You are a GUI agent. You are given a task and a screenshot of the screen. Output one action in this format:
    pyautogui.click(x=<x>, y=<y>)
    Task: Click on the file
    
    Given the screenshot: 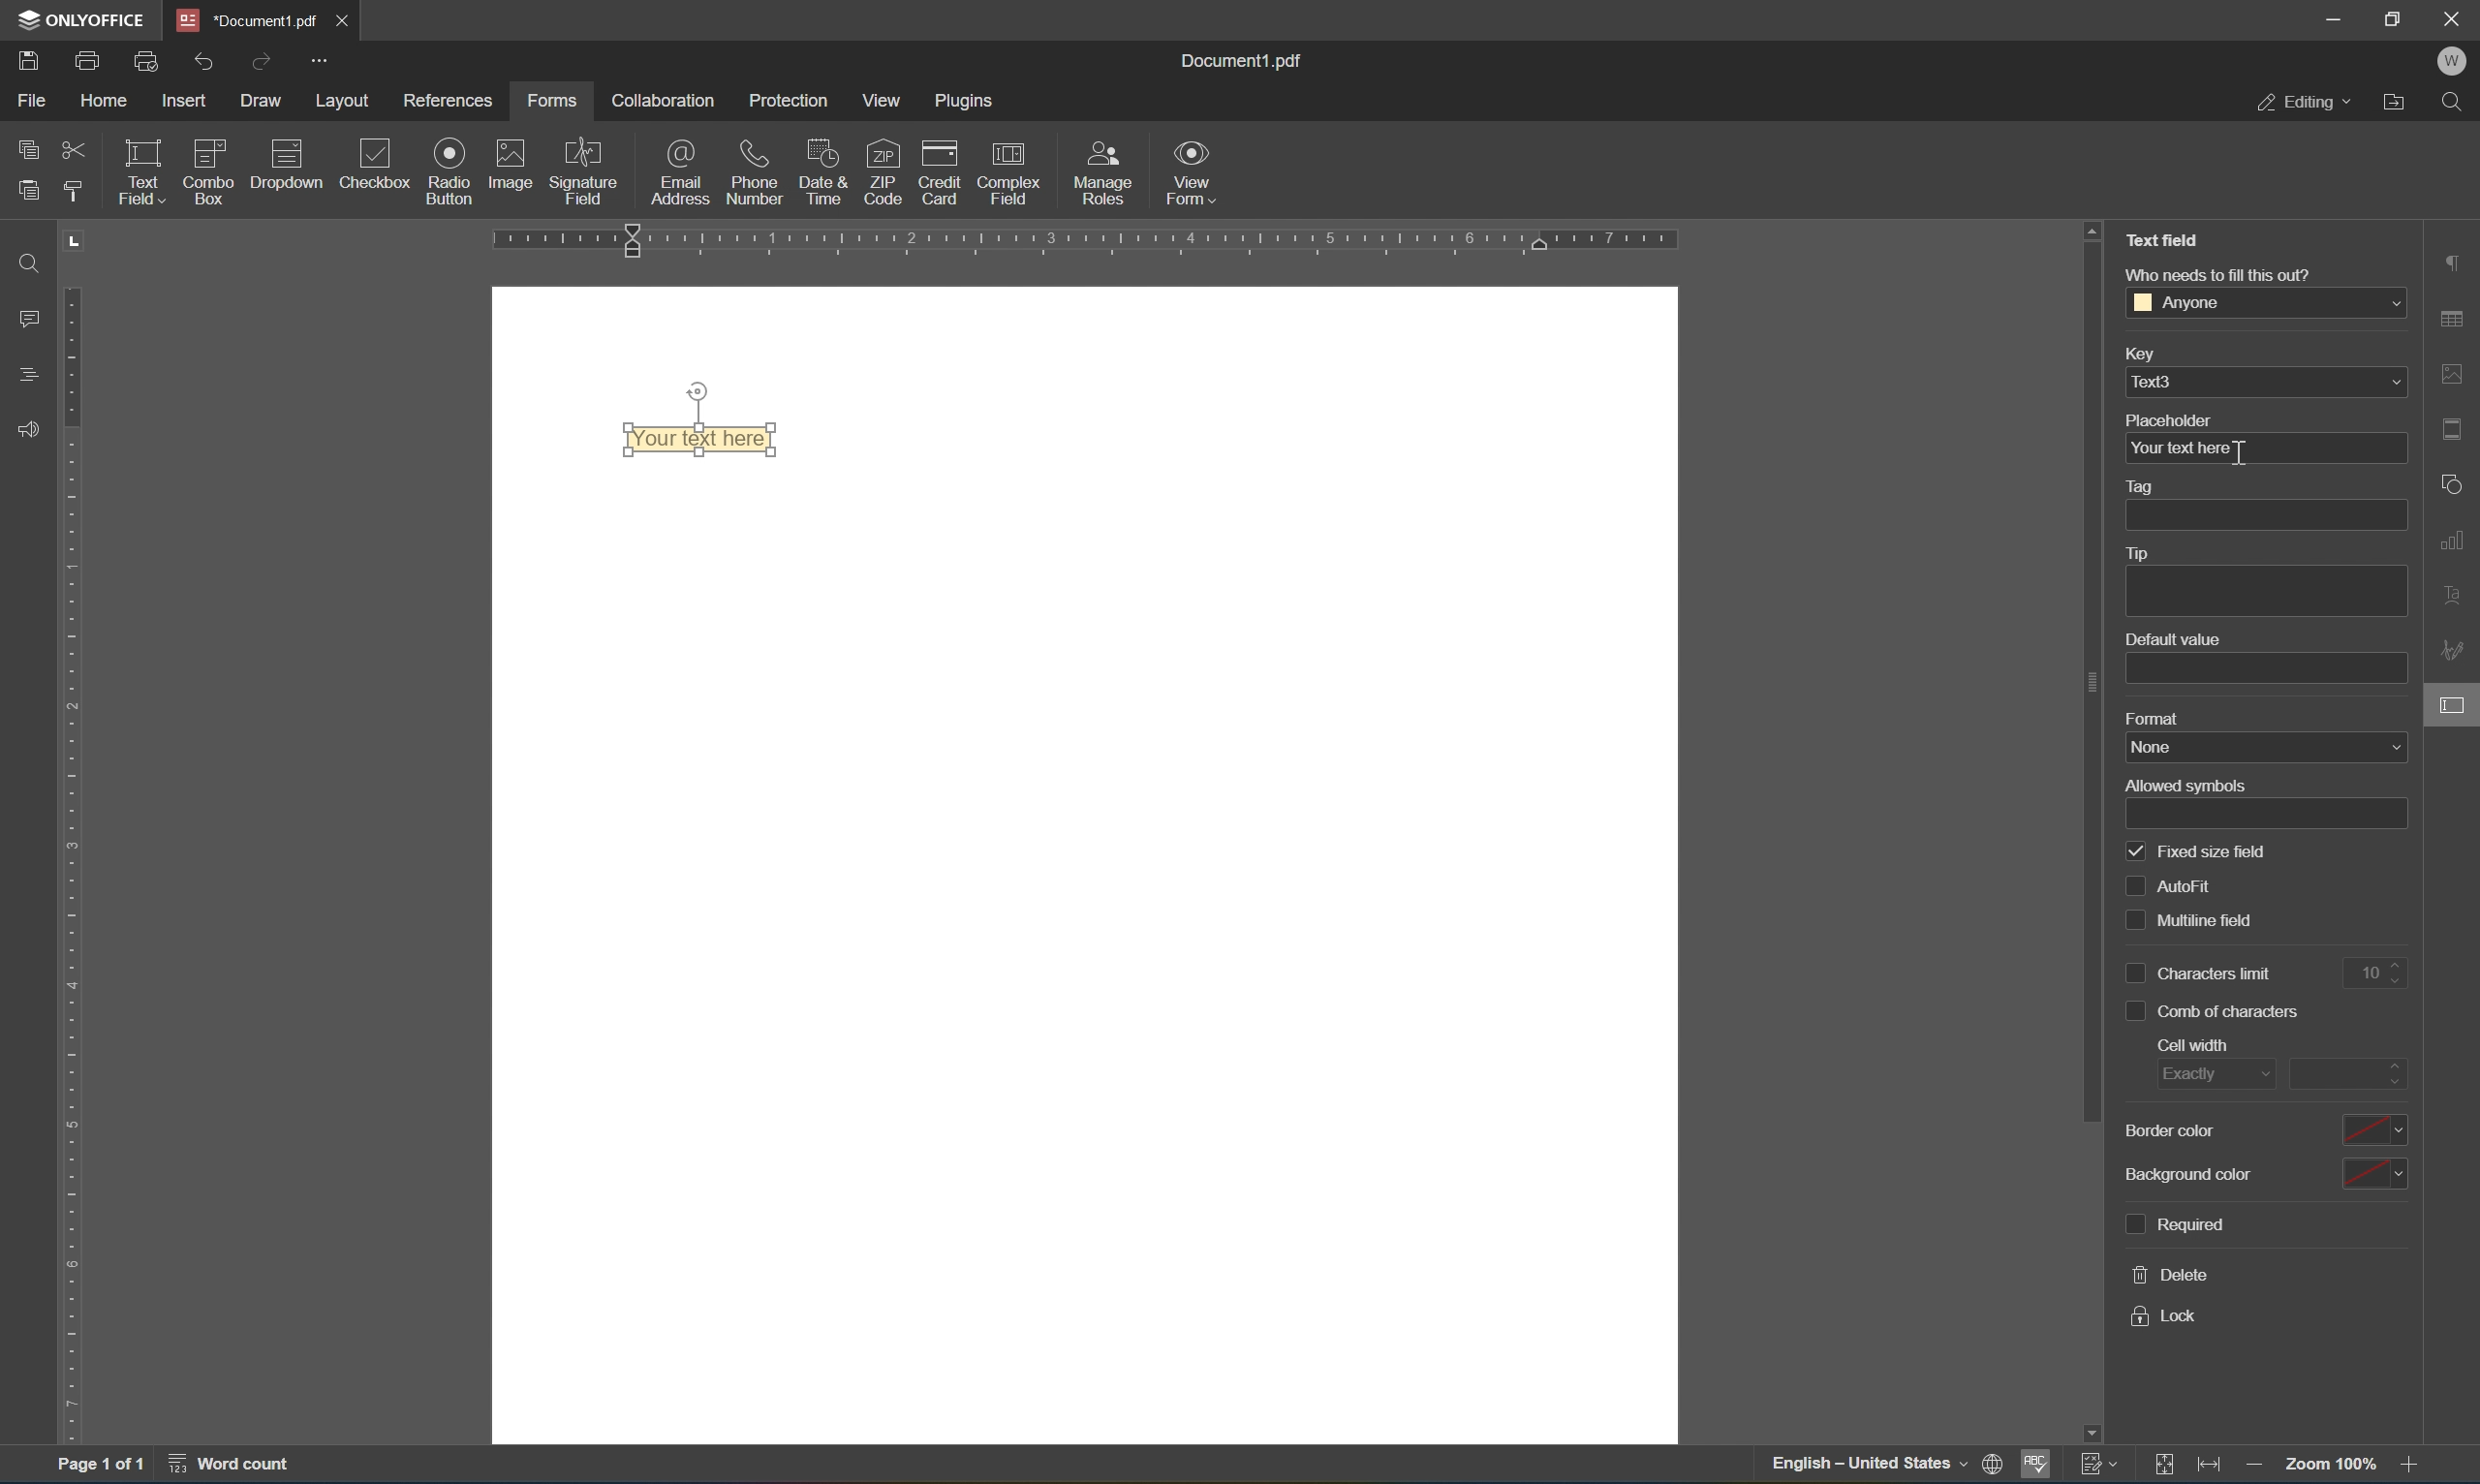 What is the action you would take?
    pyautogui.click(x=30, y=99)
    